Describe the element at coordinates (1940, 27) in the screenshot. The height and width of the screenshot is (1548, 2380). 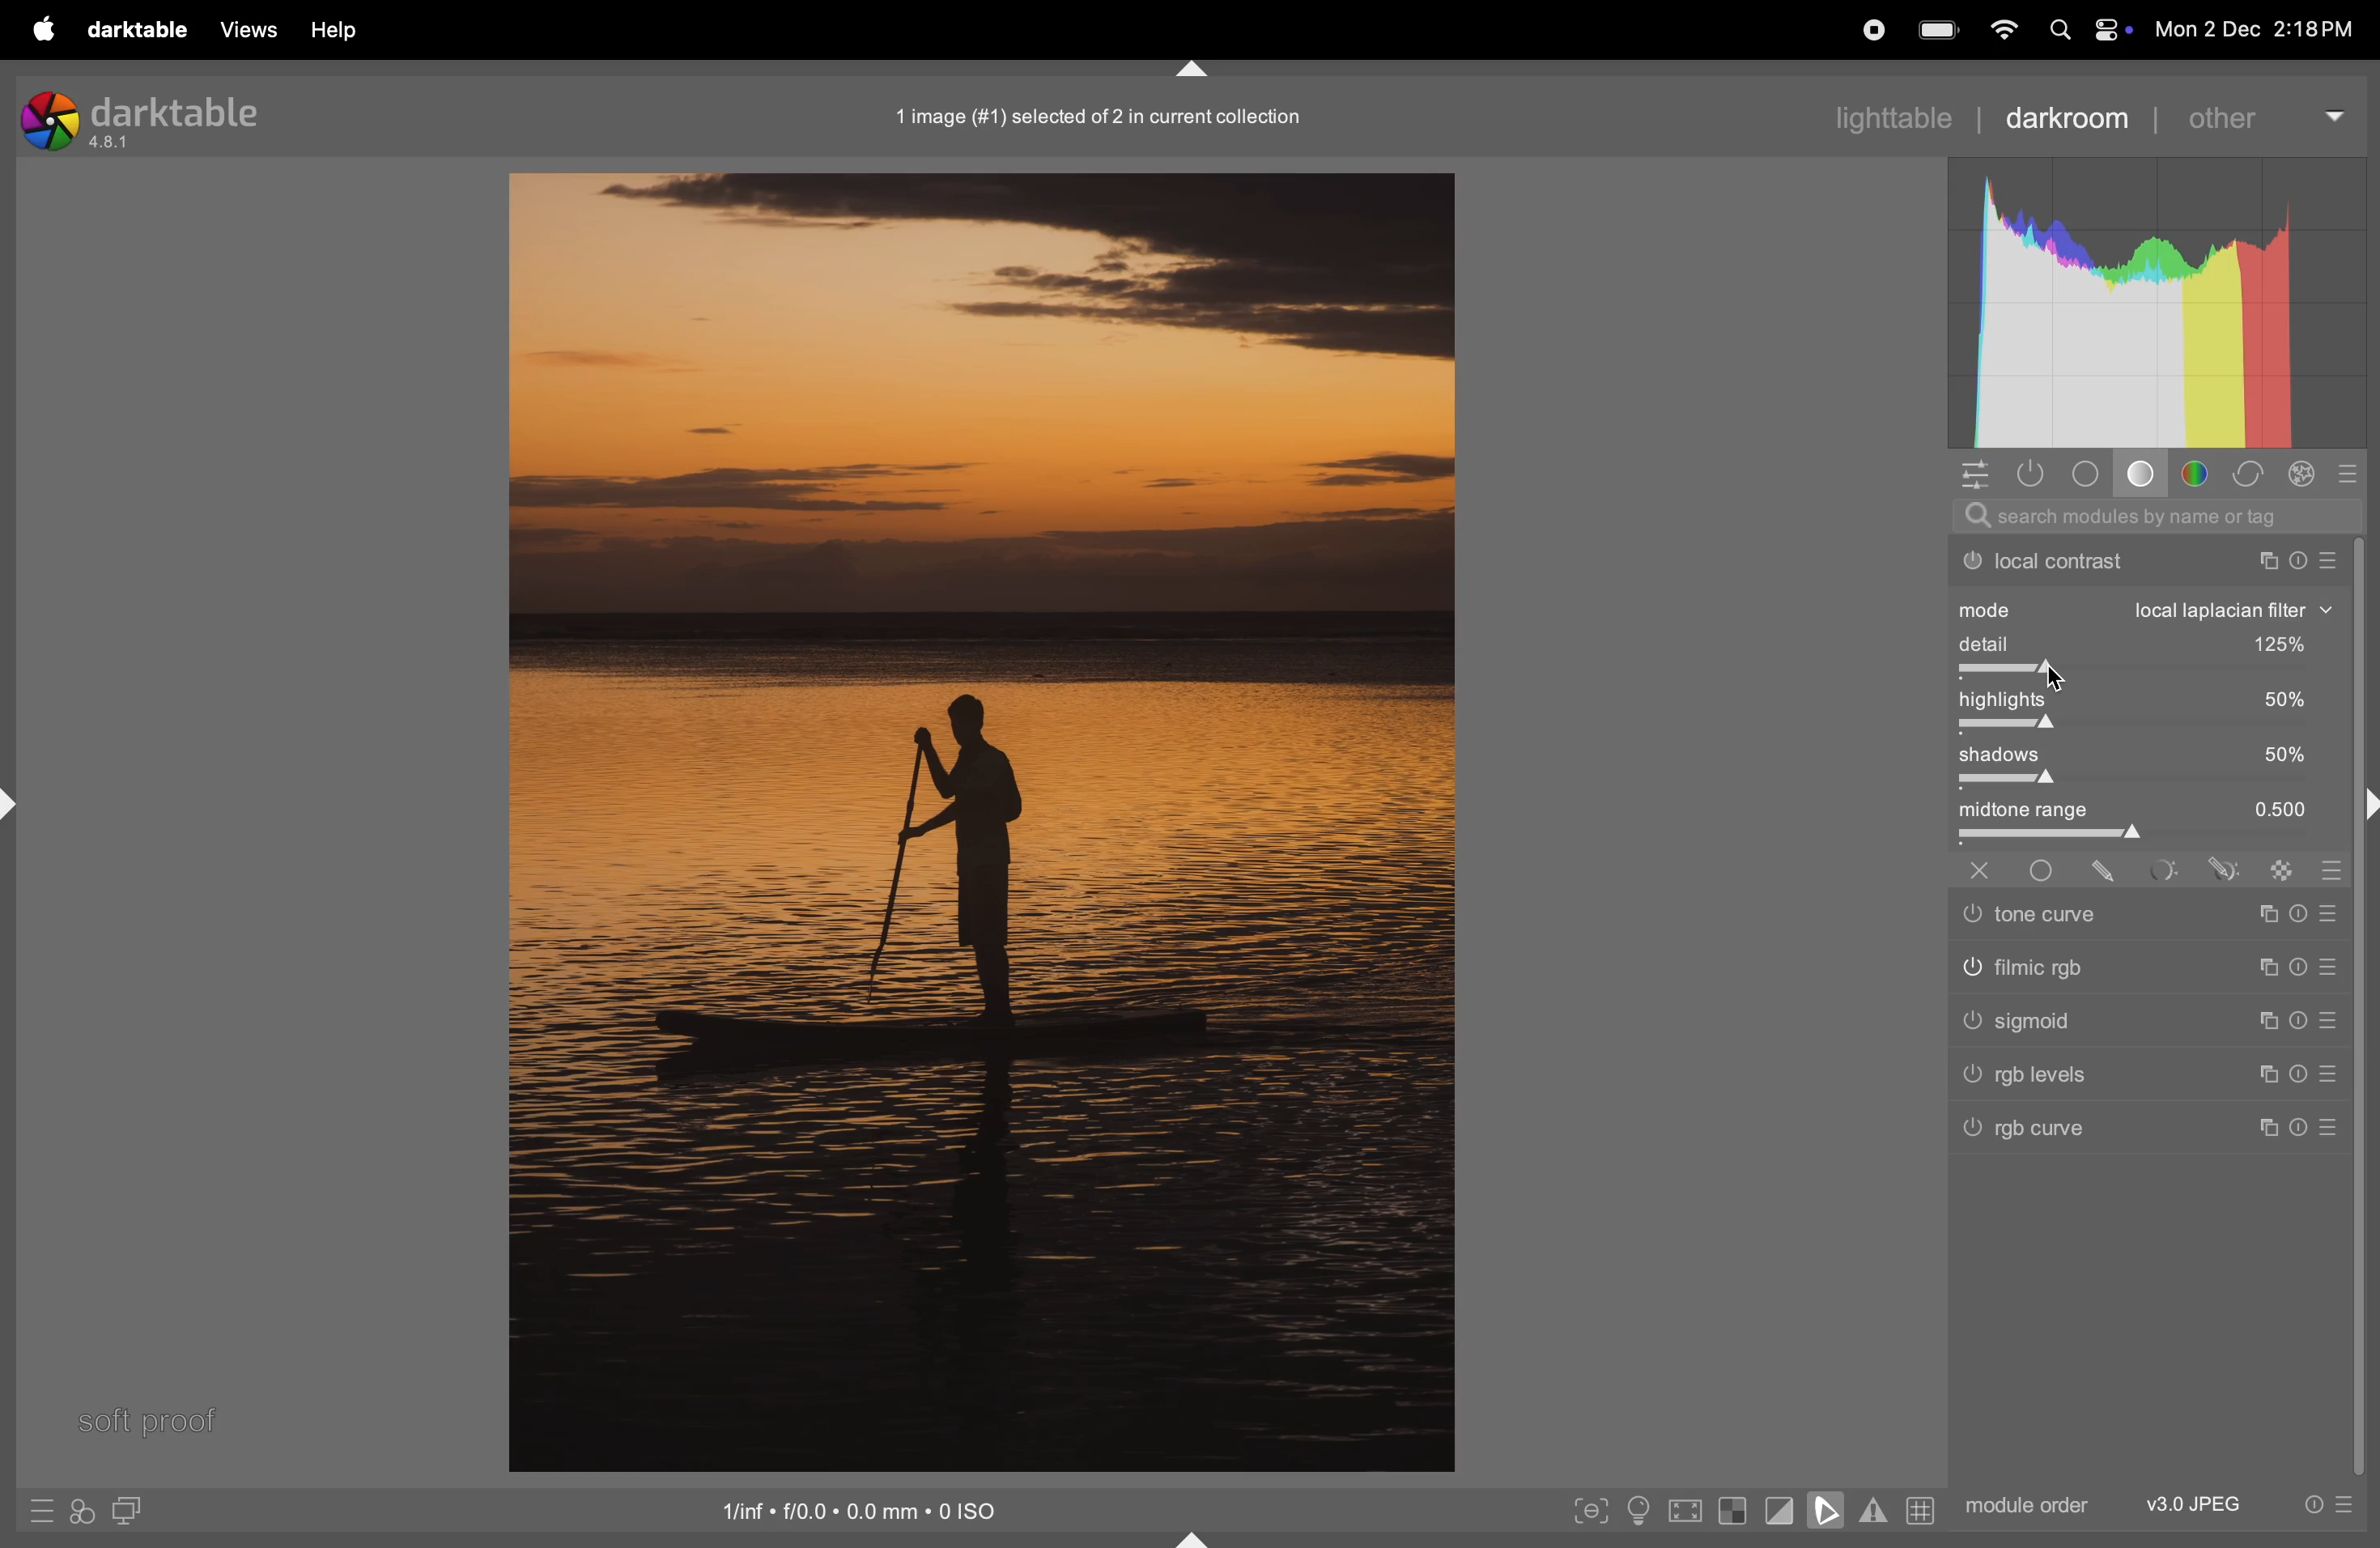
I see `battery` at that location.